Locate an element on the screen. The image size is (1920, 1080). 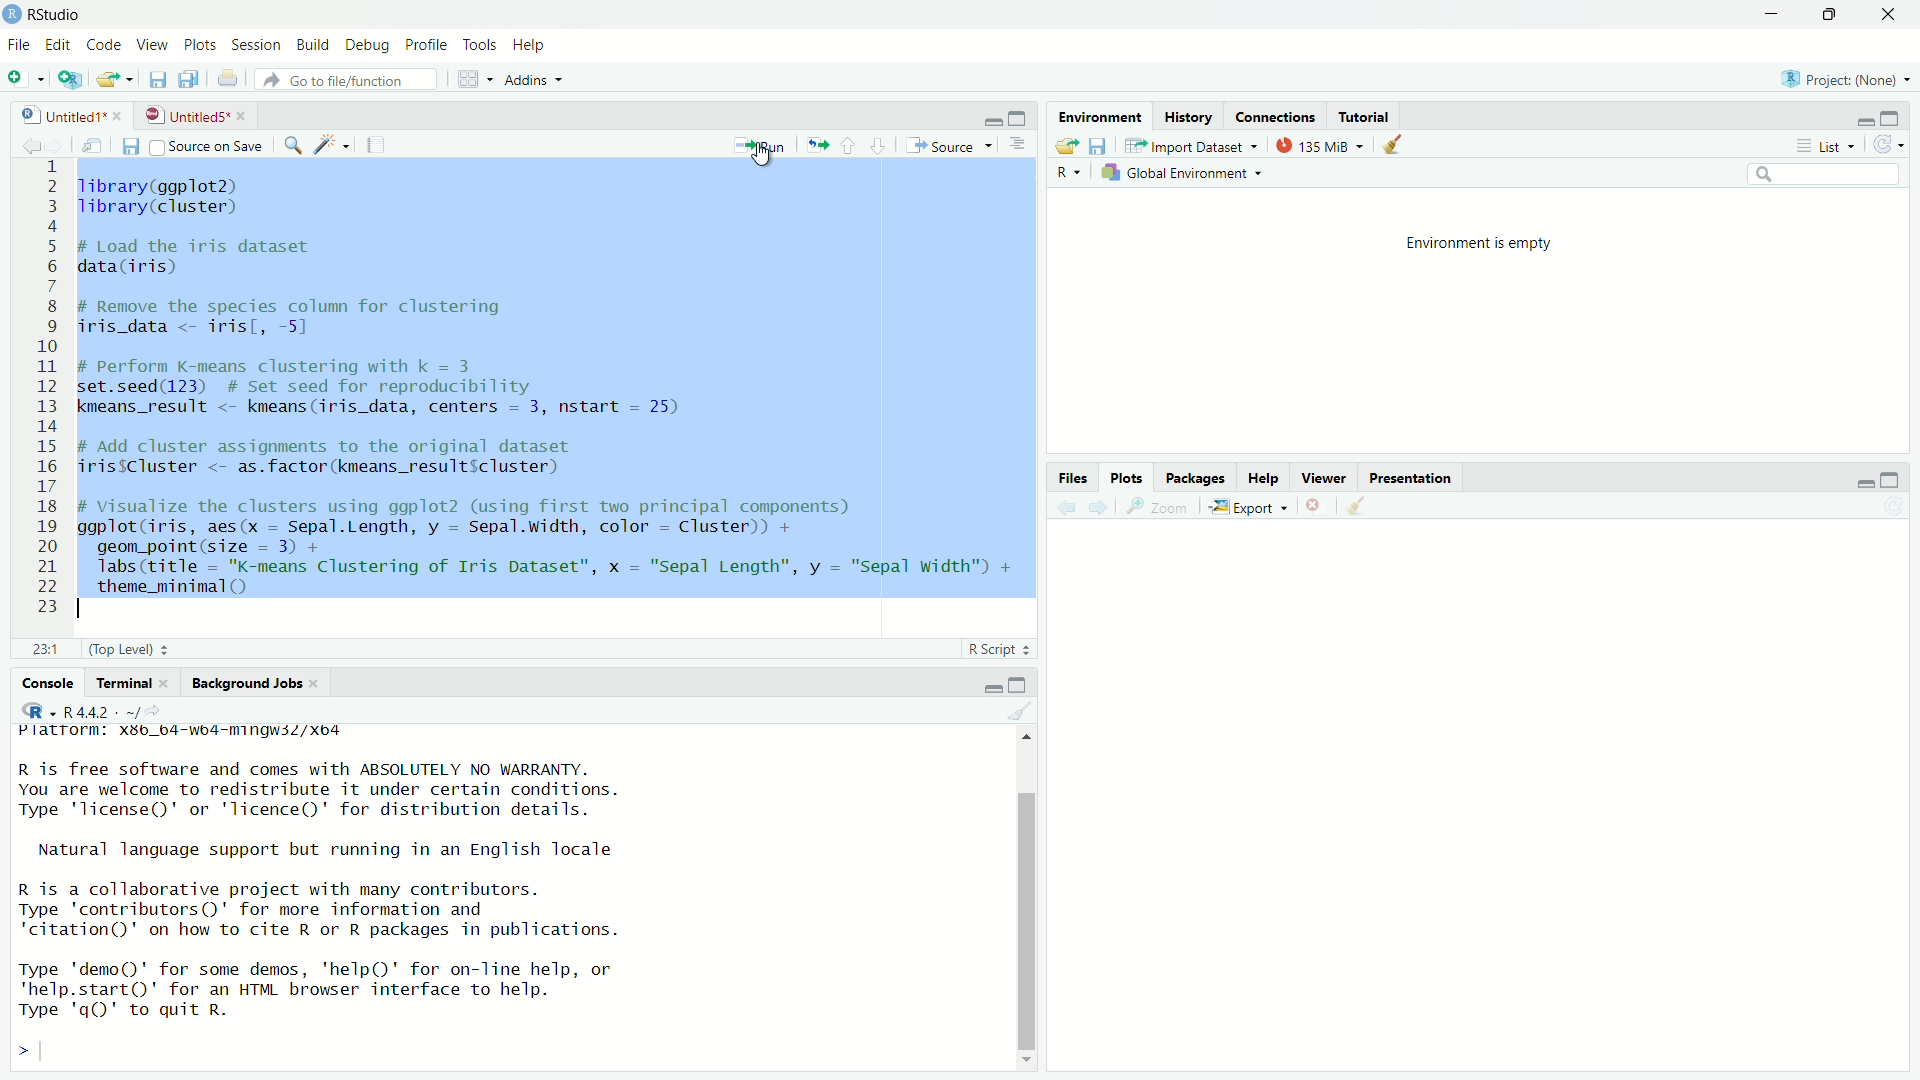
select language is located at coordinates (1071, 173).